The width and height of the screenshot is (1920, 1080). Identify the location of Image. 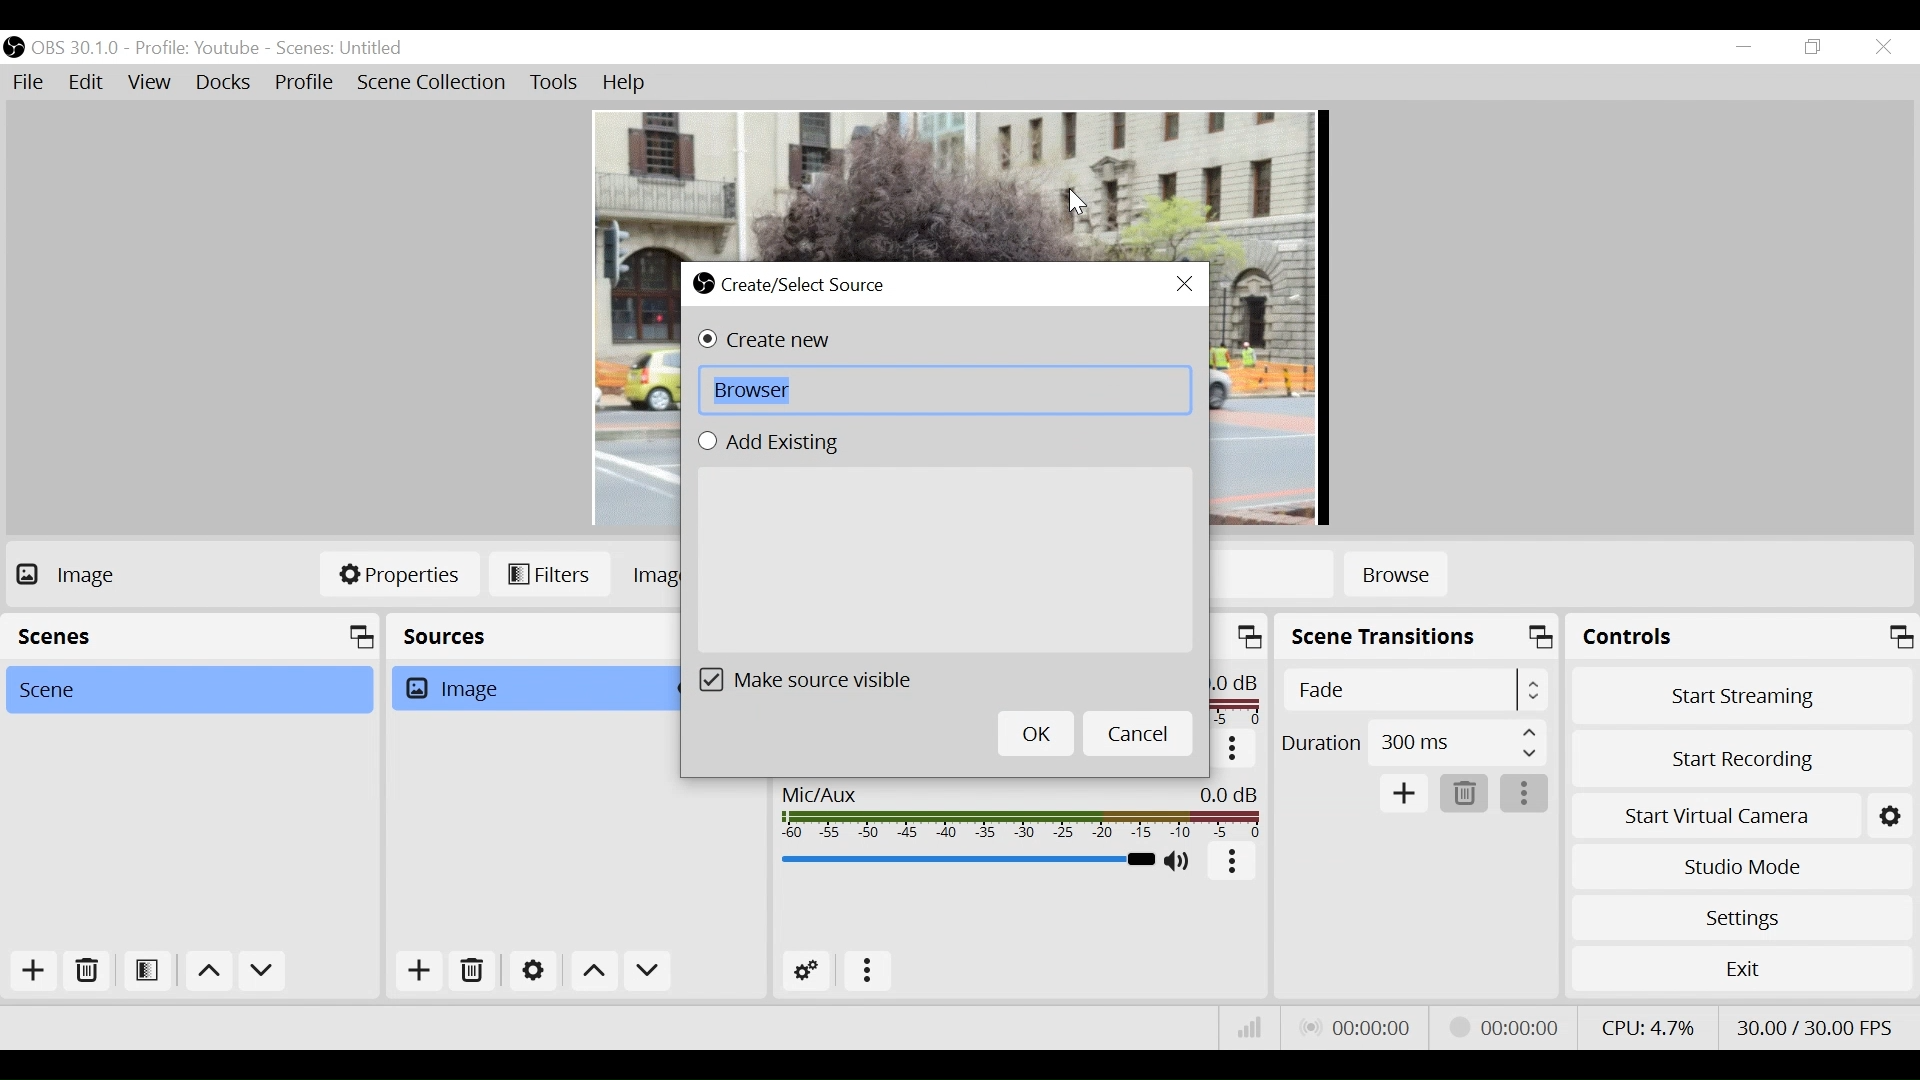
(531, 688).